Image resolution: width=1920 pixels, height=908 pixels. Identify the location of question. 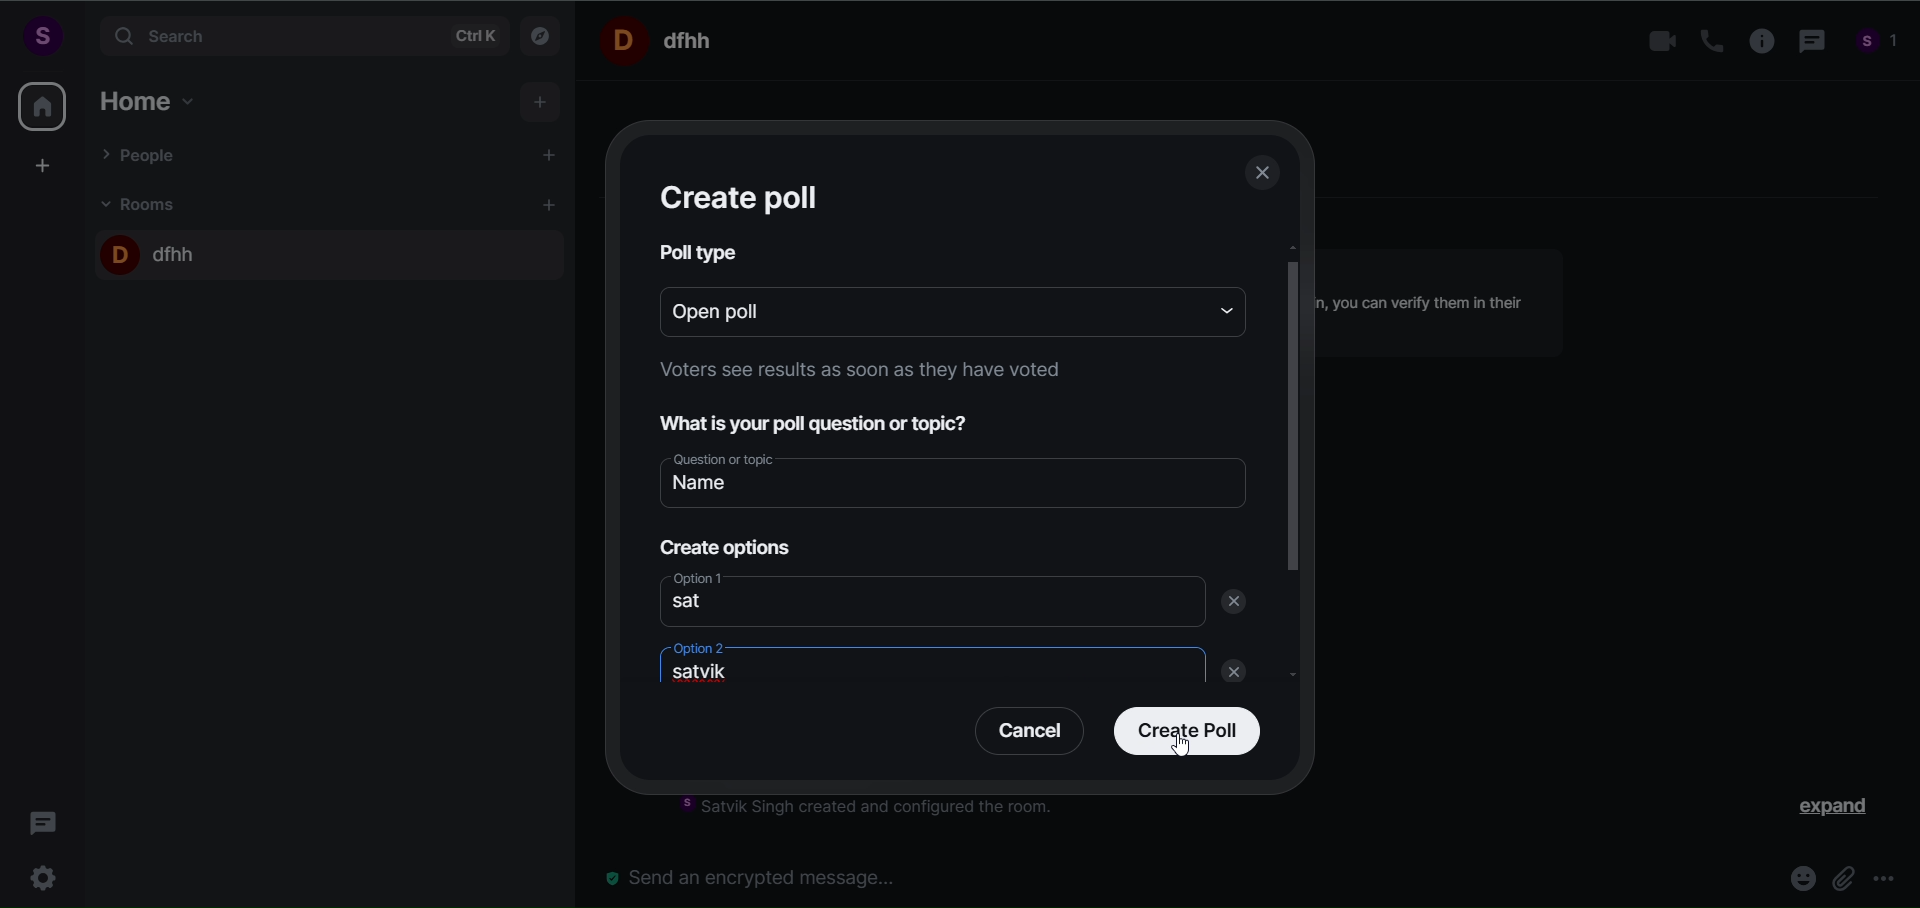
(828, 427).